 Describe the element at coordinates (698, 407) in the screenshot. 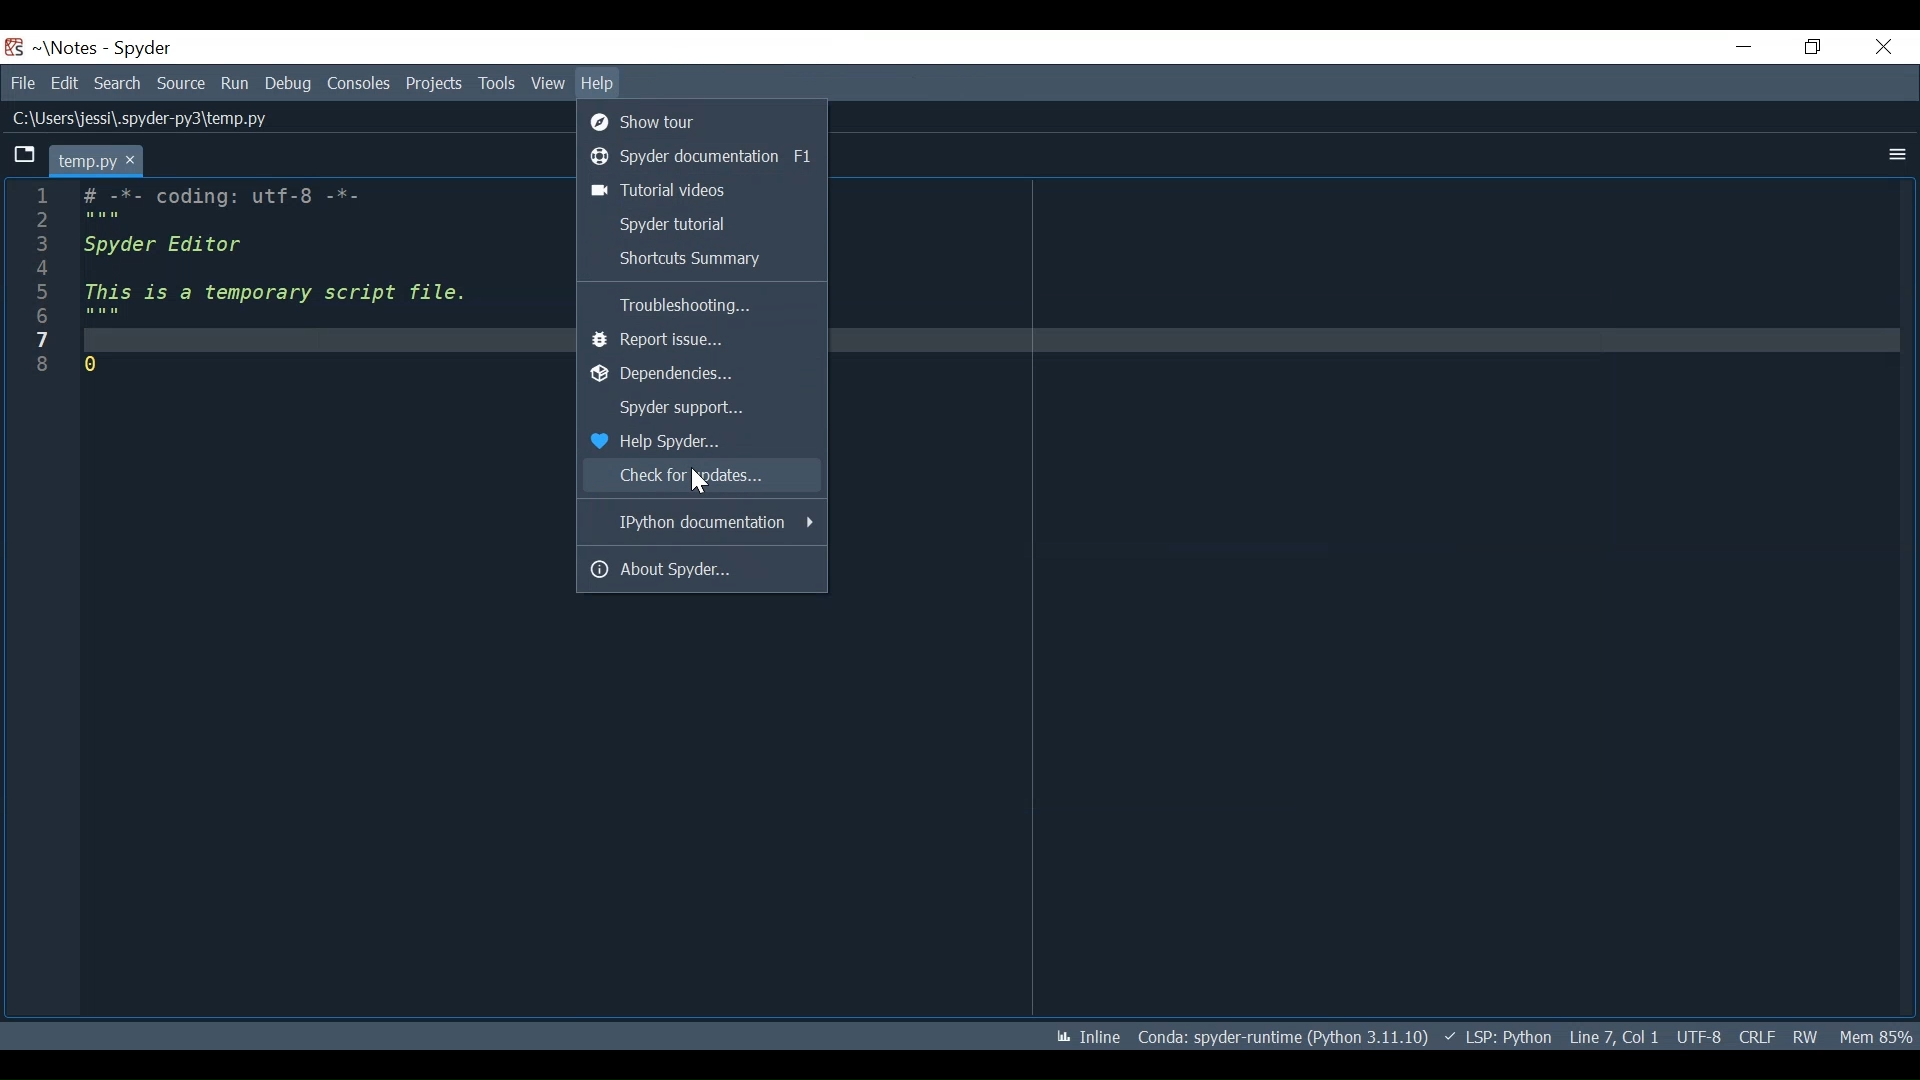

I see `Spyder Support` at that location.